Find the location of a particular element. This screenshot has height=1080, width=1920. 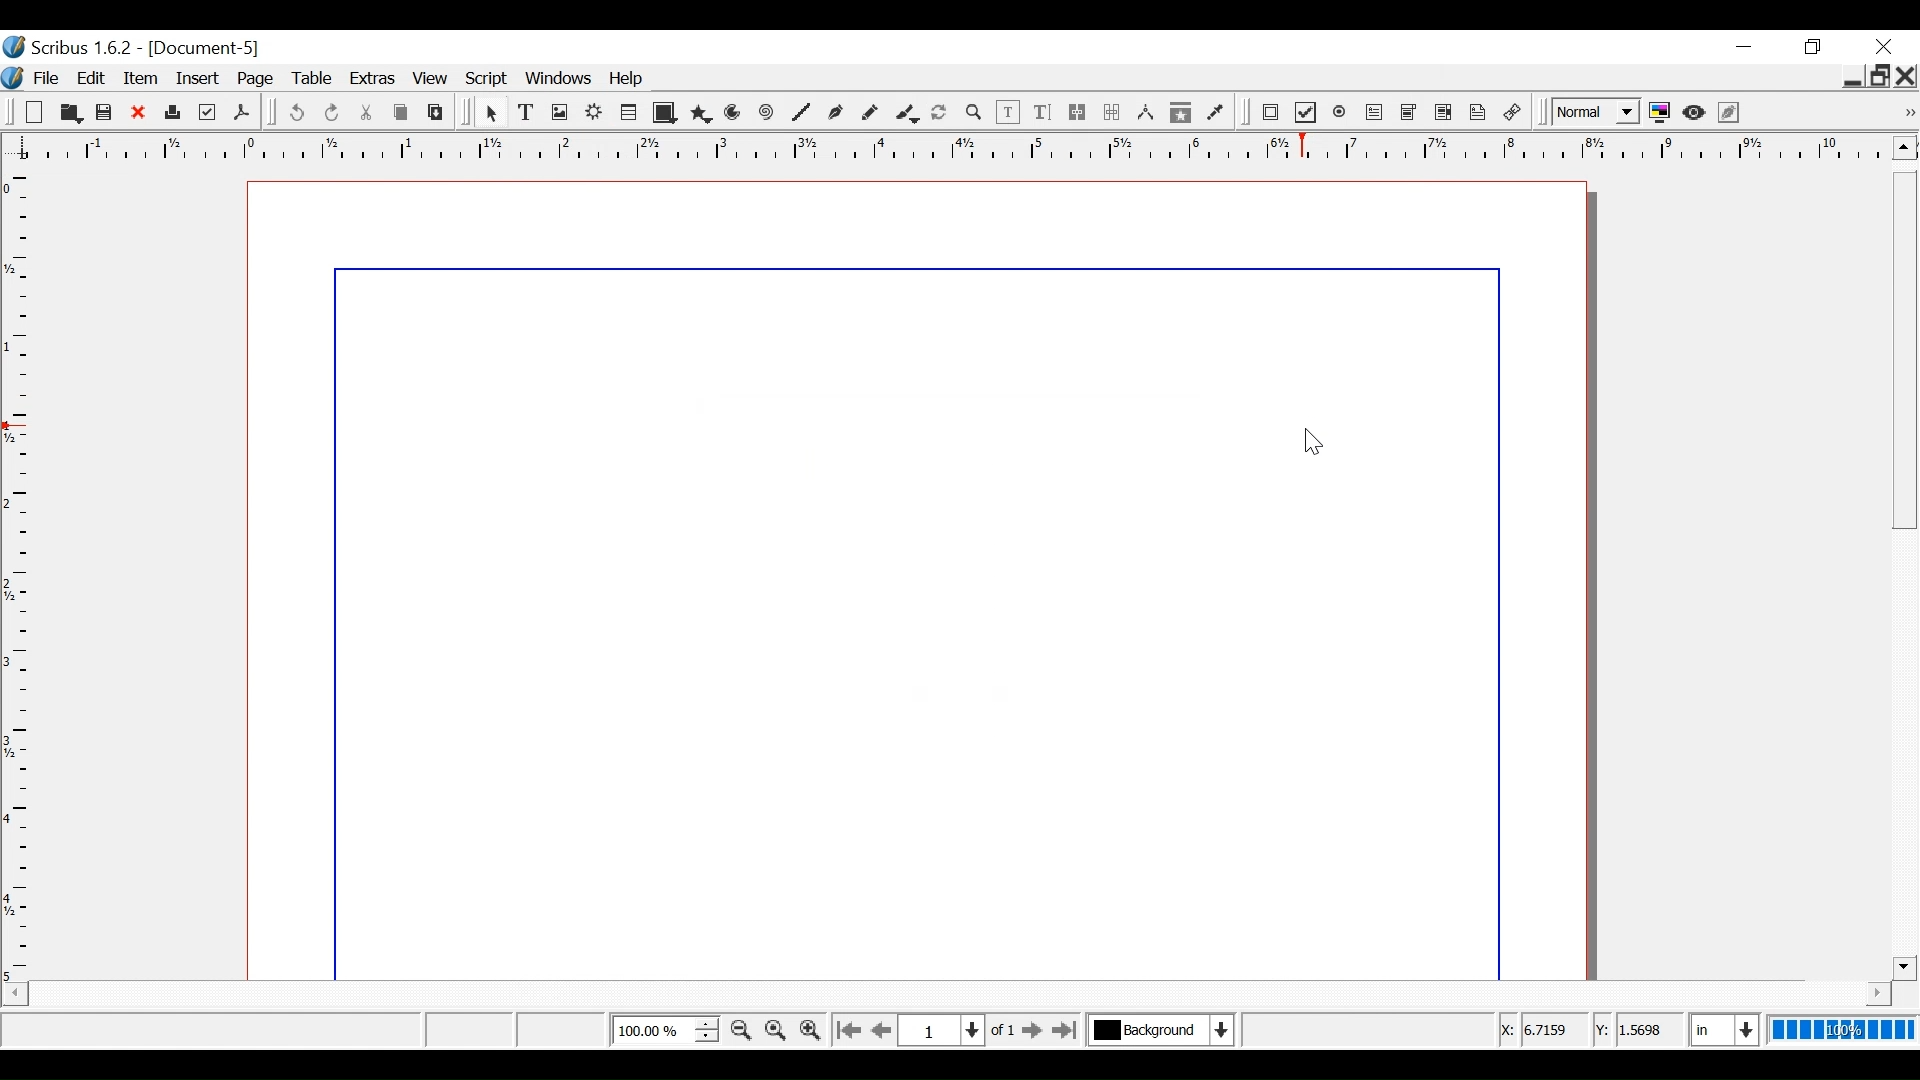

Text Annotation is located at coordinates (1478, 113).